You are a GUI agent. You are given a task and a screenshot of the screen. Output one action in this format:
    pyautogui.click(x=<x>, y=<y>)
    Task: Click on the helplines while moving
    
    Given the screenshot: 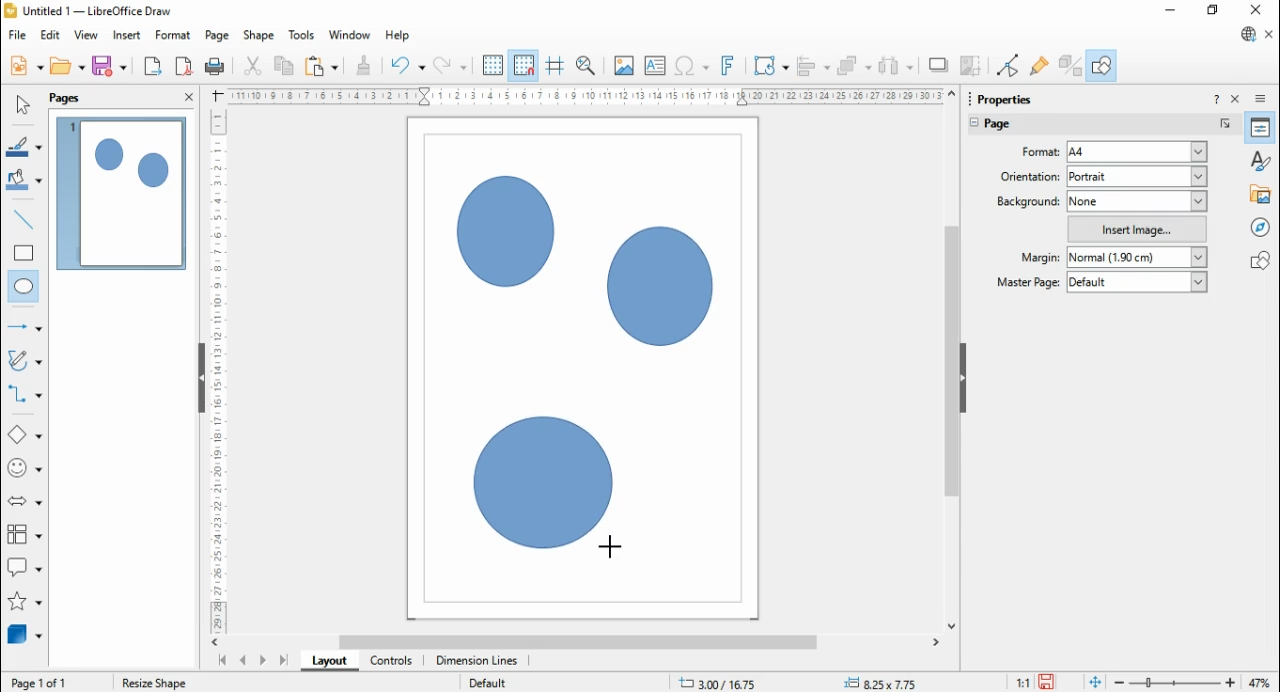 What is the action you would take?
    pyautogui.click(x=555, y=66)
    